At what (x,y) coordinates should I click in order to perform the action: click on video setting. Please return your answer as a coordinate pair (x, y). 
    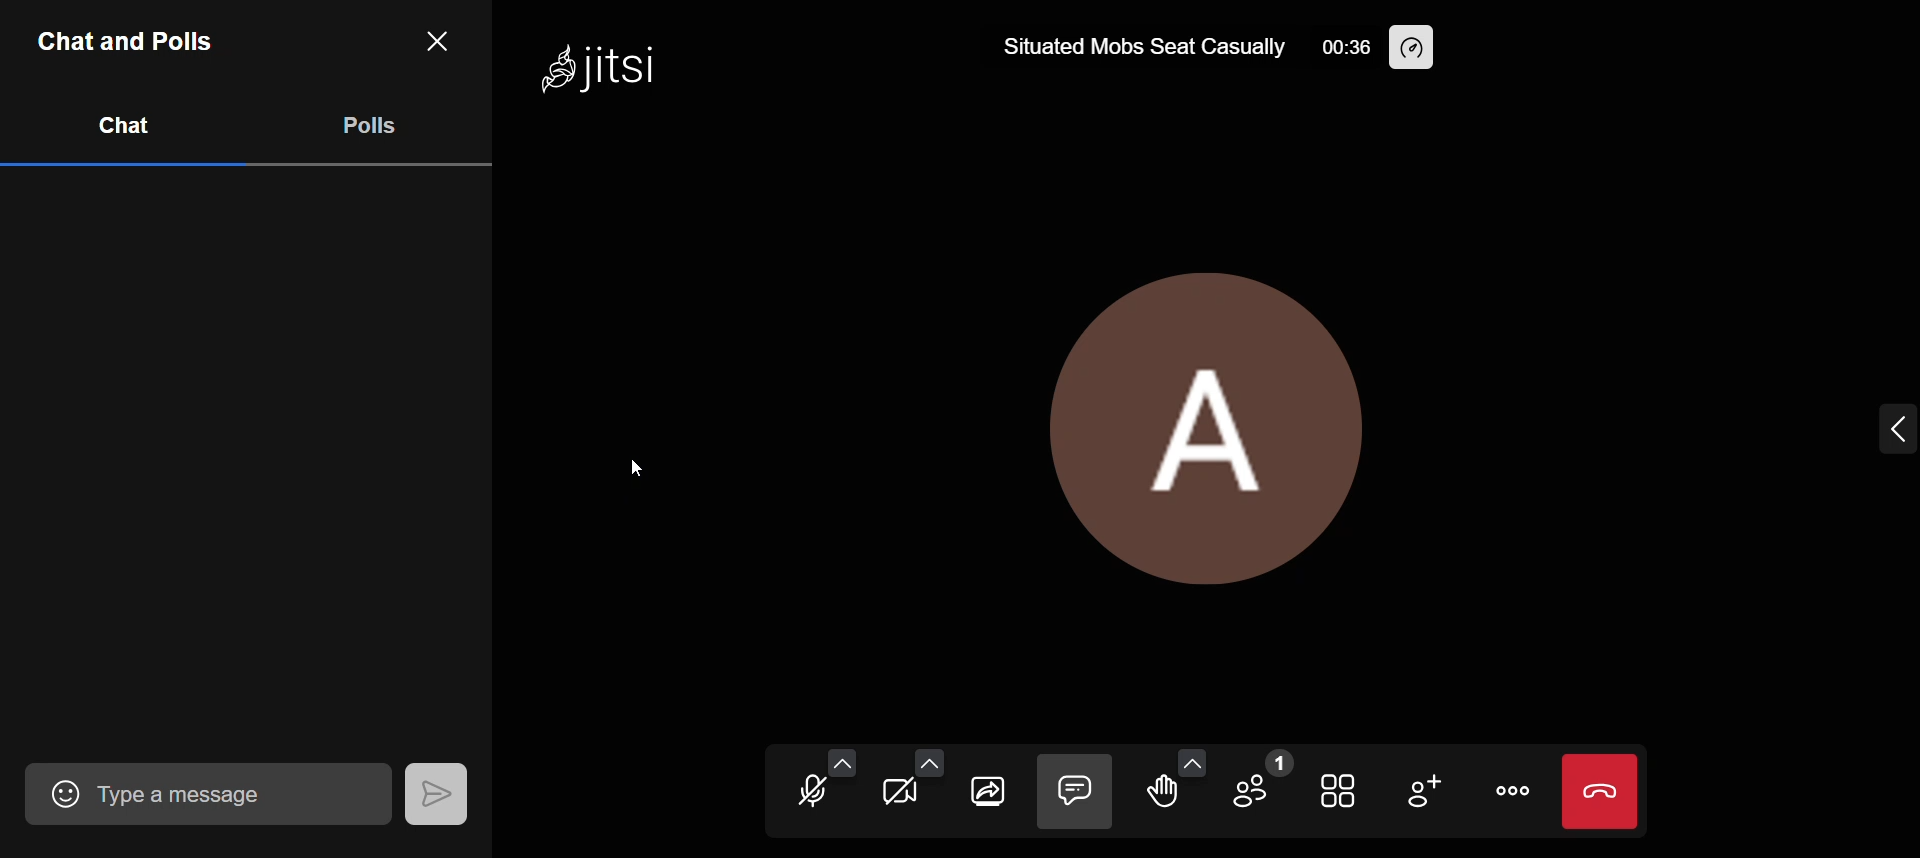
    Looking at the image, I should click on (928, 762).